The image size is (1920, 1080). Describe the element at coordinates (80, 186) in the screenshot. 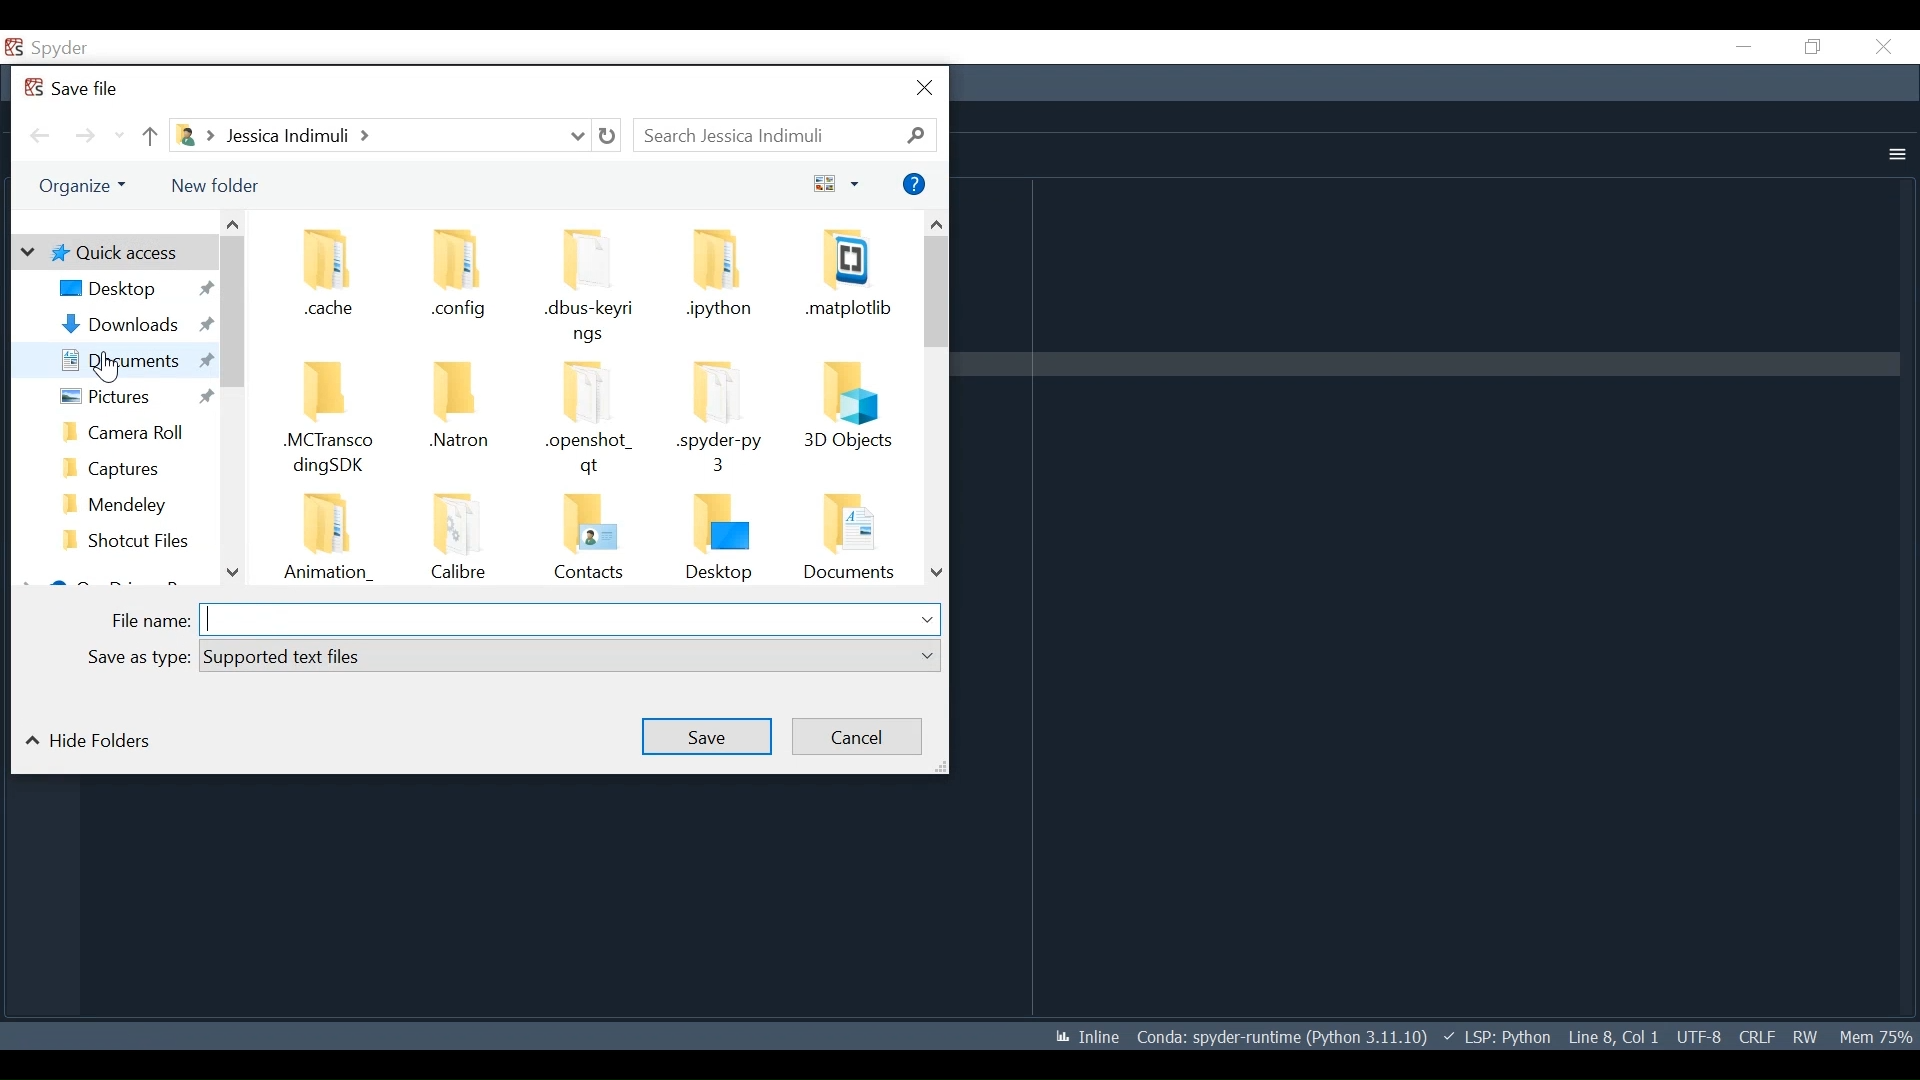

I see `Organize` at that location.